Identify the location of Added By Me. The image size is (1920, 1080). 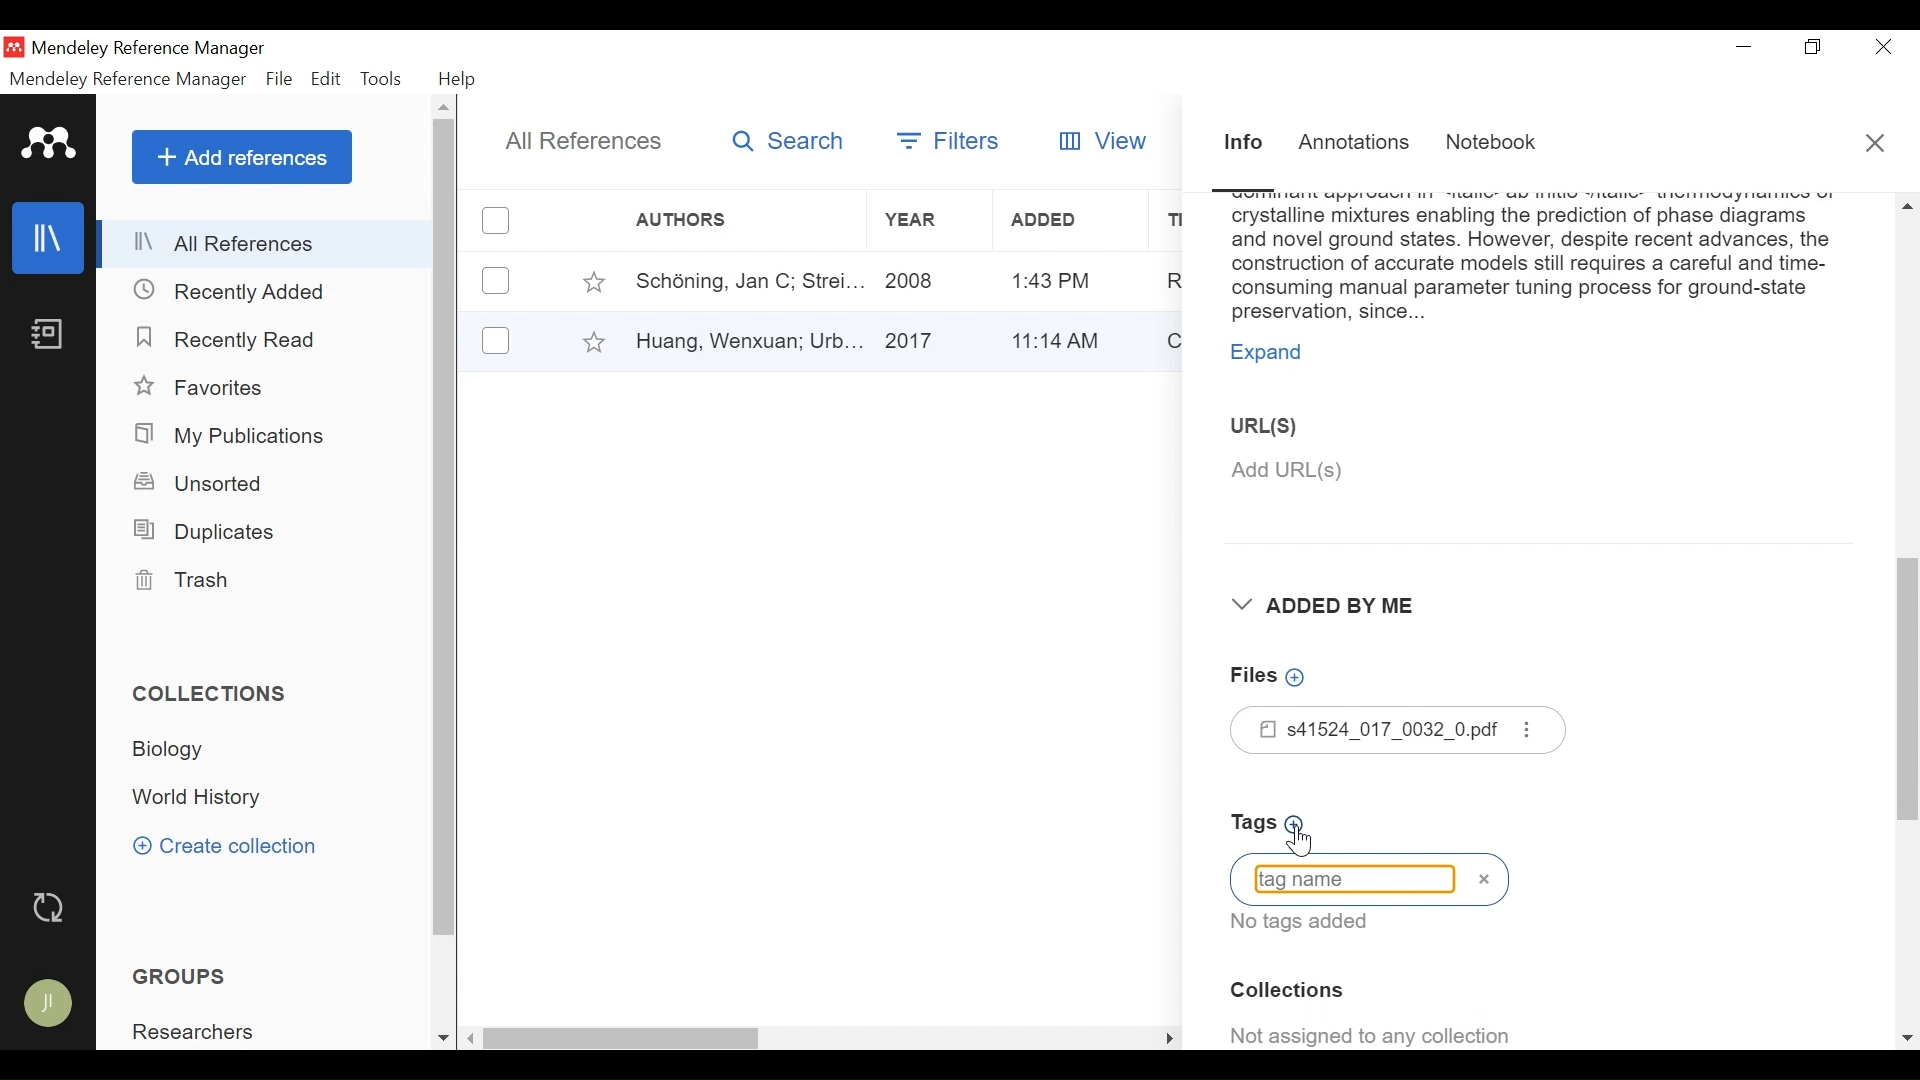
(1336, 606).